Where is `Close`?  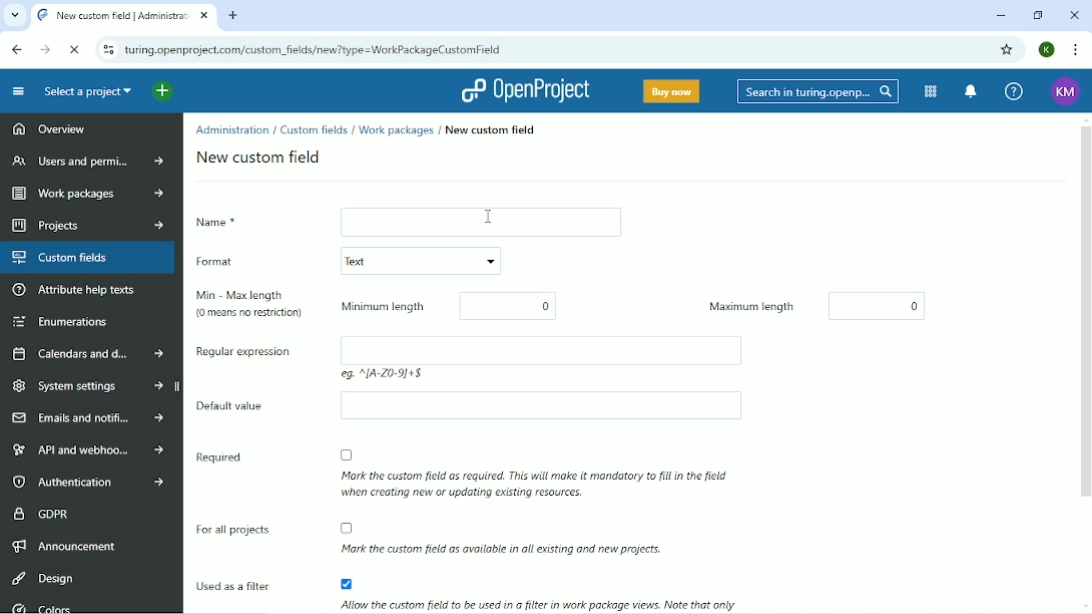
Close is located at coordinates (1075, 15).